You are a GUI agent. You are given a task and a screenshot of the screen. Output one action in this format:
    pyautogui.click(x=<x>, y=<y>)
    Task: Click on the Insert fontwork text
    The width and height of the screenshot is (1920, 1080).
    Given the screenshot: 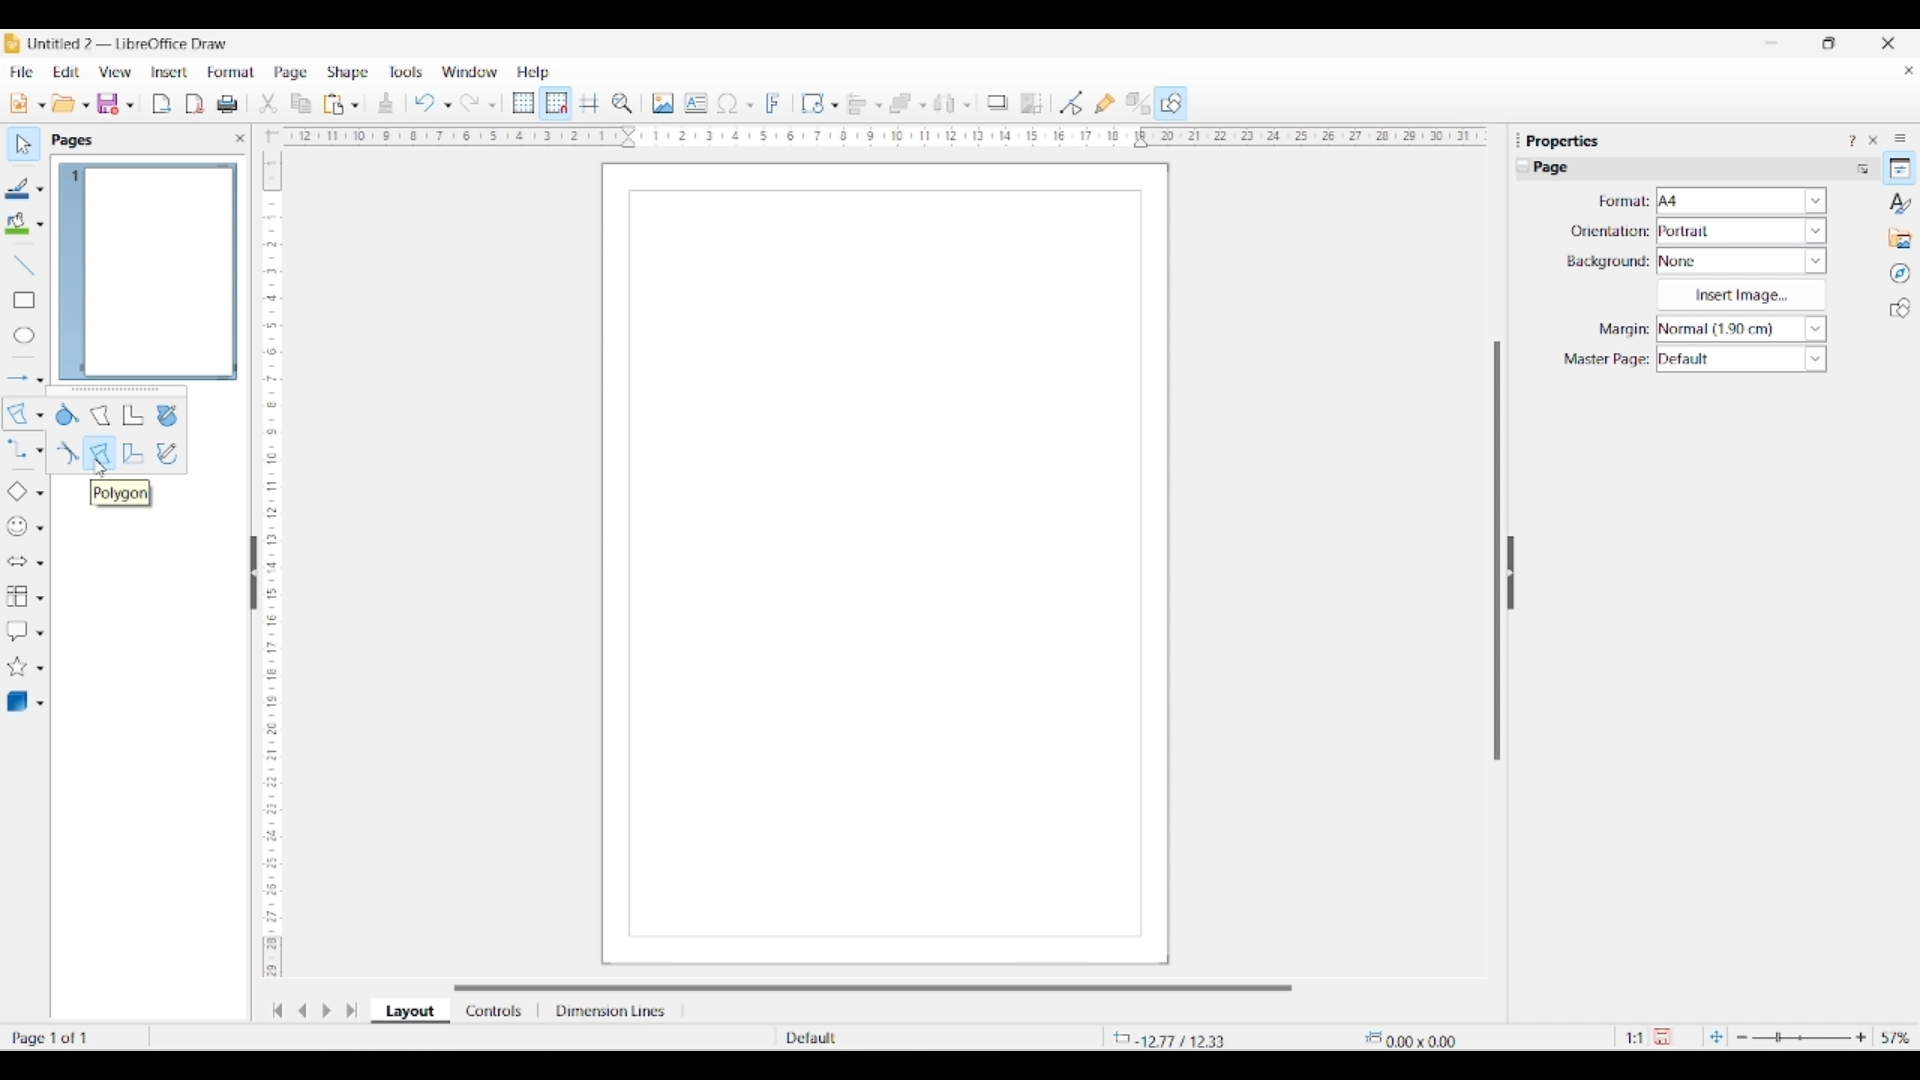 What is the action you would take?
    pyautogui.click(x=774, y=103)
    